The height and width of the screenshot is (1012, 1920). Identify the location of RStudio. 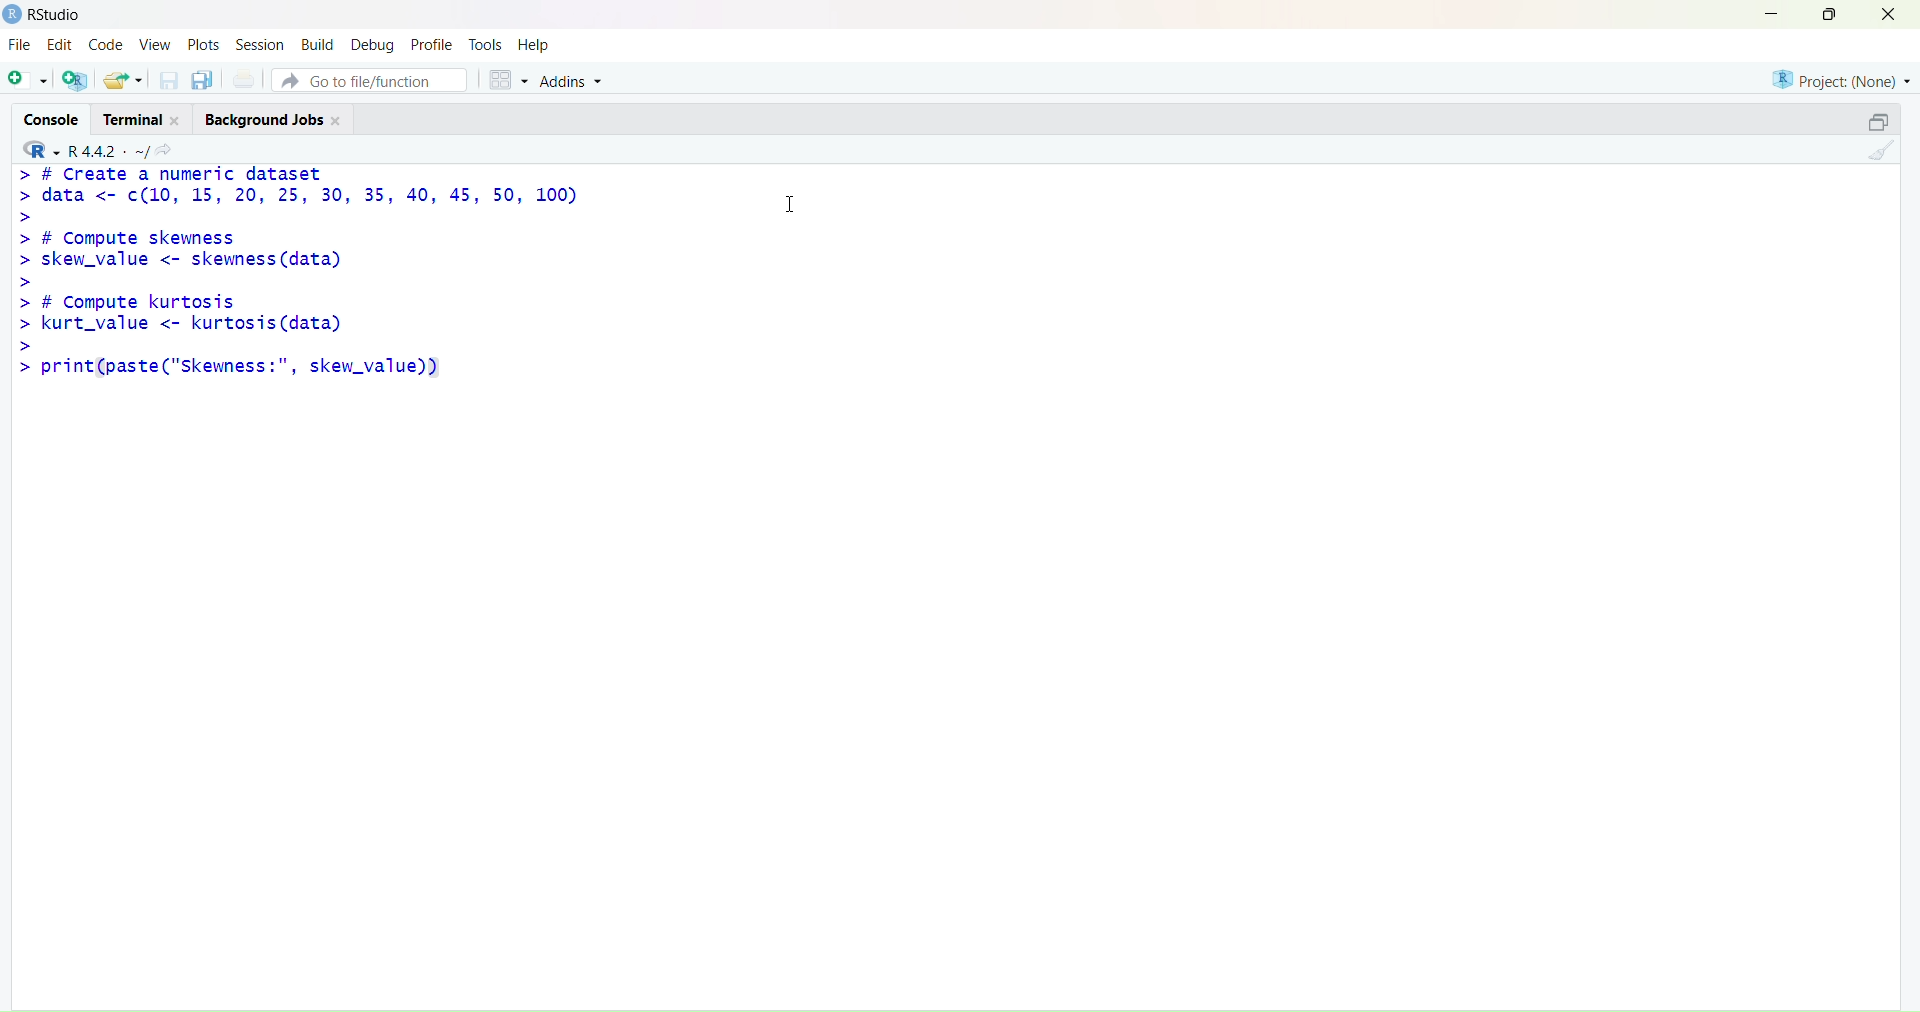
(42, 15).